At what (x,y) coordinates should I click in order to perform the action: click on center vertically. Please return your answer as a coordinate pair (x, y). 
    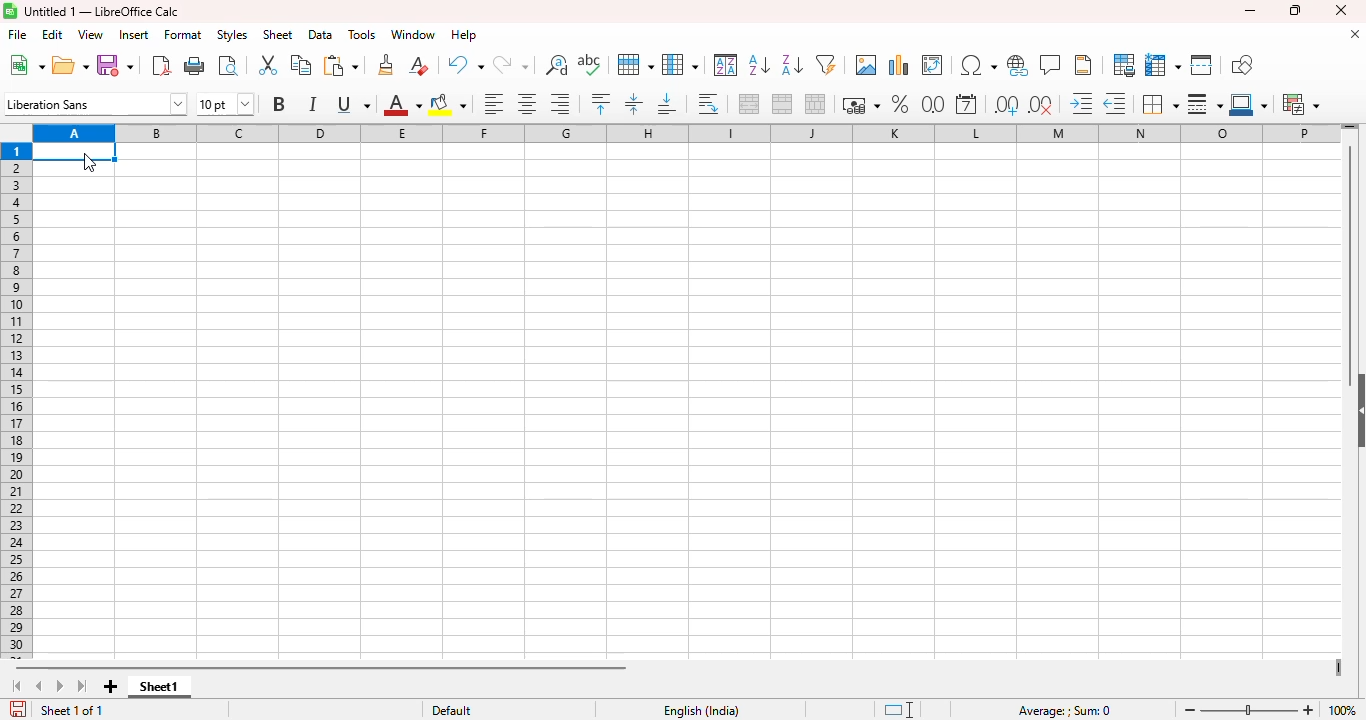
    Looking at the image, I should click on (633, 104).